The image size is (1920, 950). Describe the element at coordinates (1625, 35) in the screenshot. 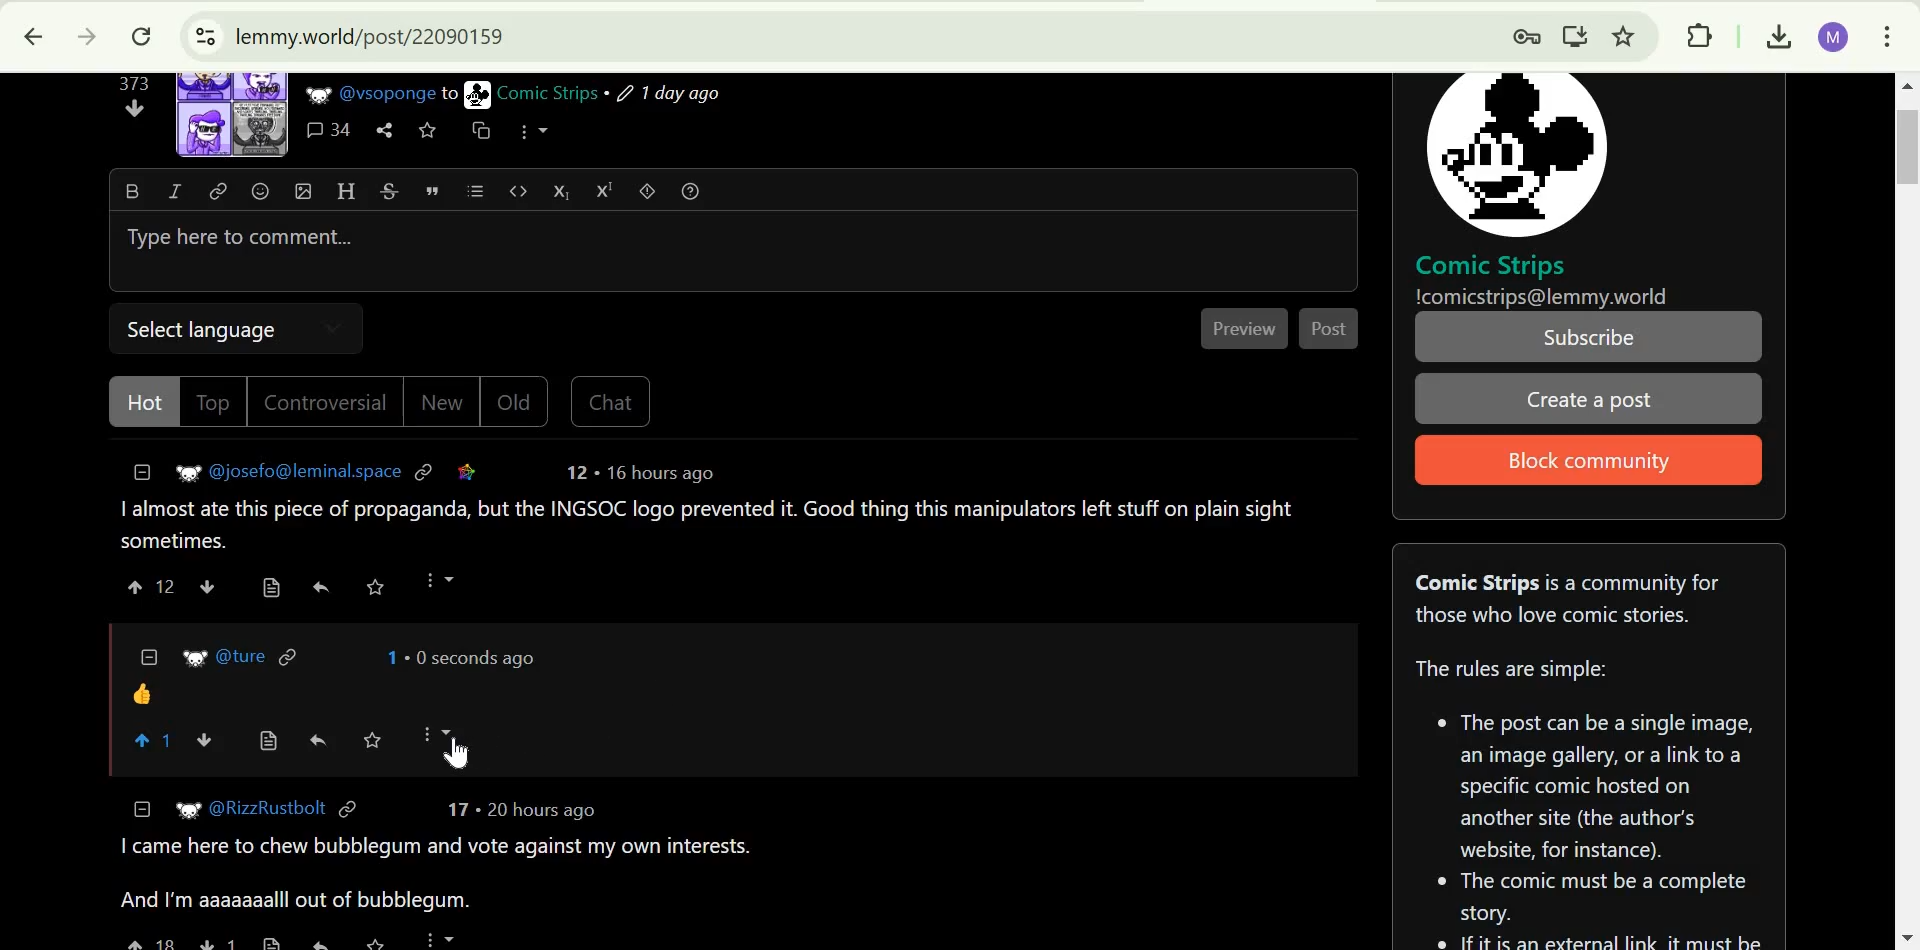

I see `Bookmark this tab` at that location.